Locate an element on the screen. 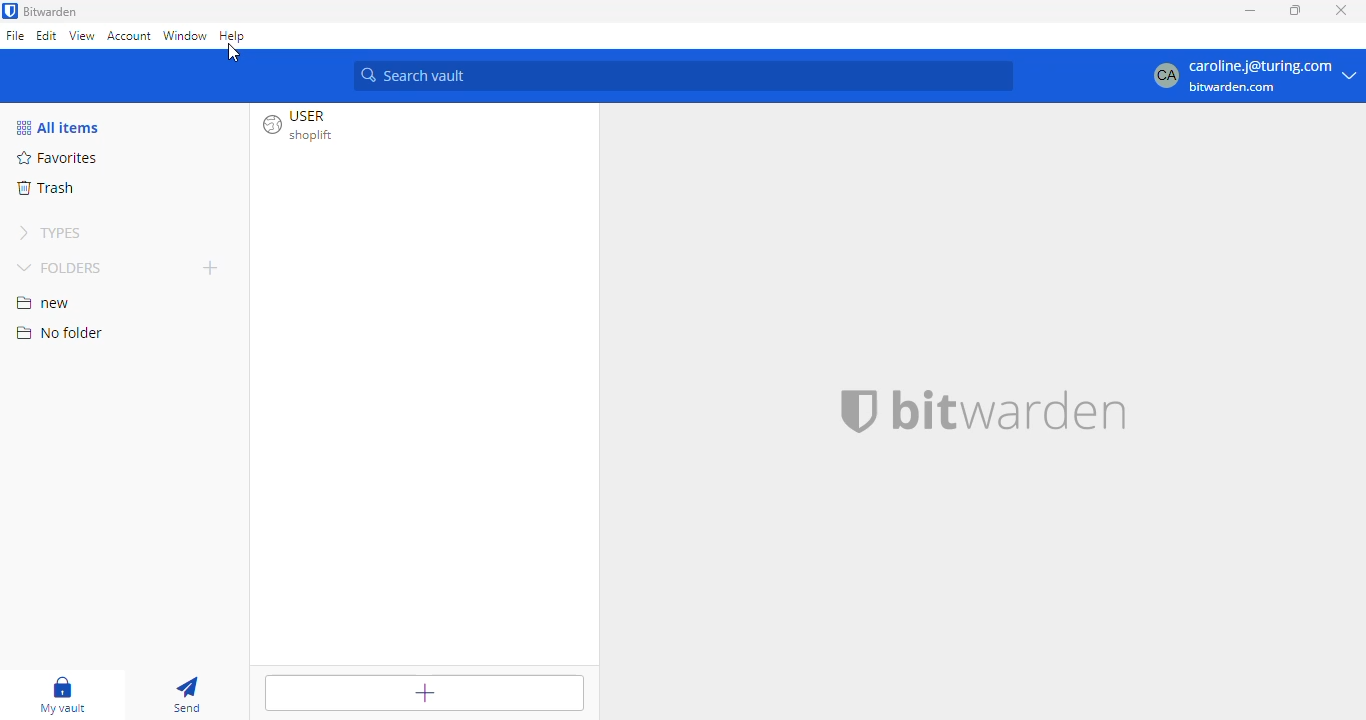 Image resolution: width=1366 pixels, height=720 pixels. account is located at coordinates (129, 37).